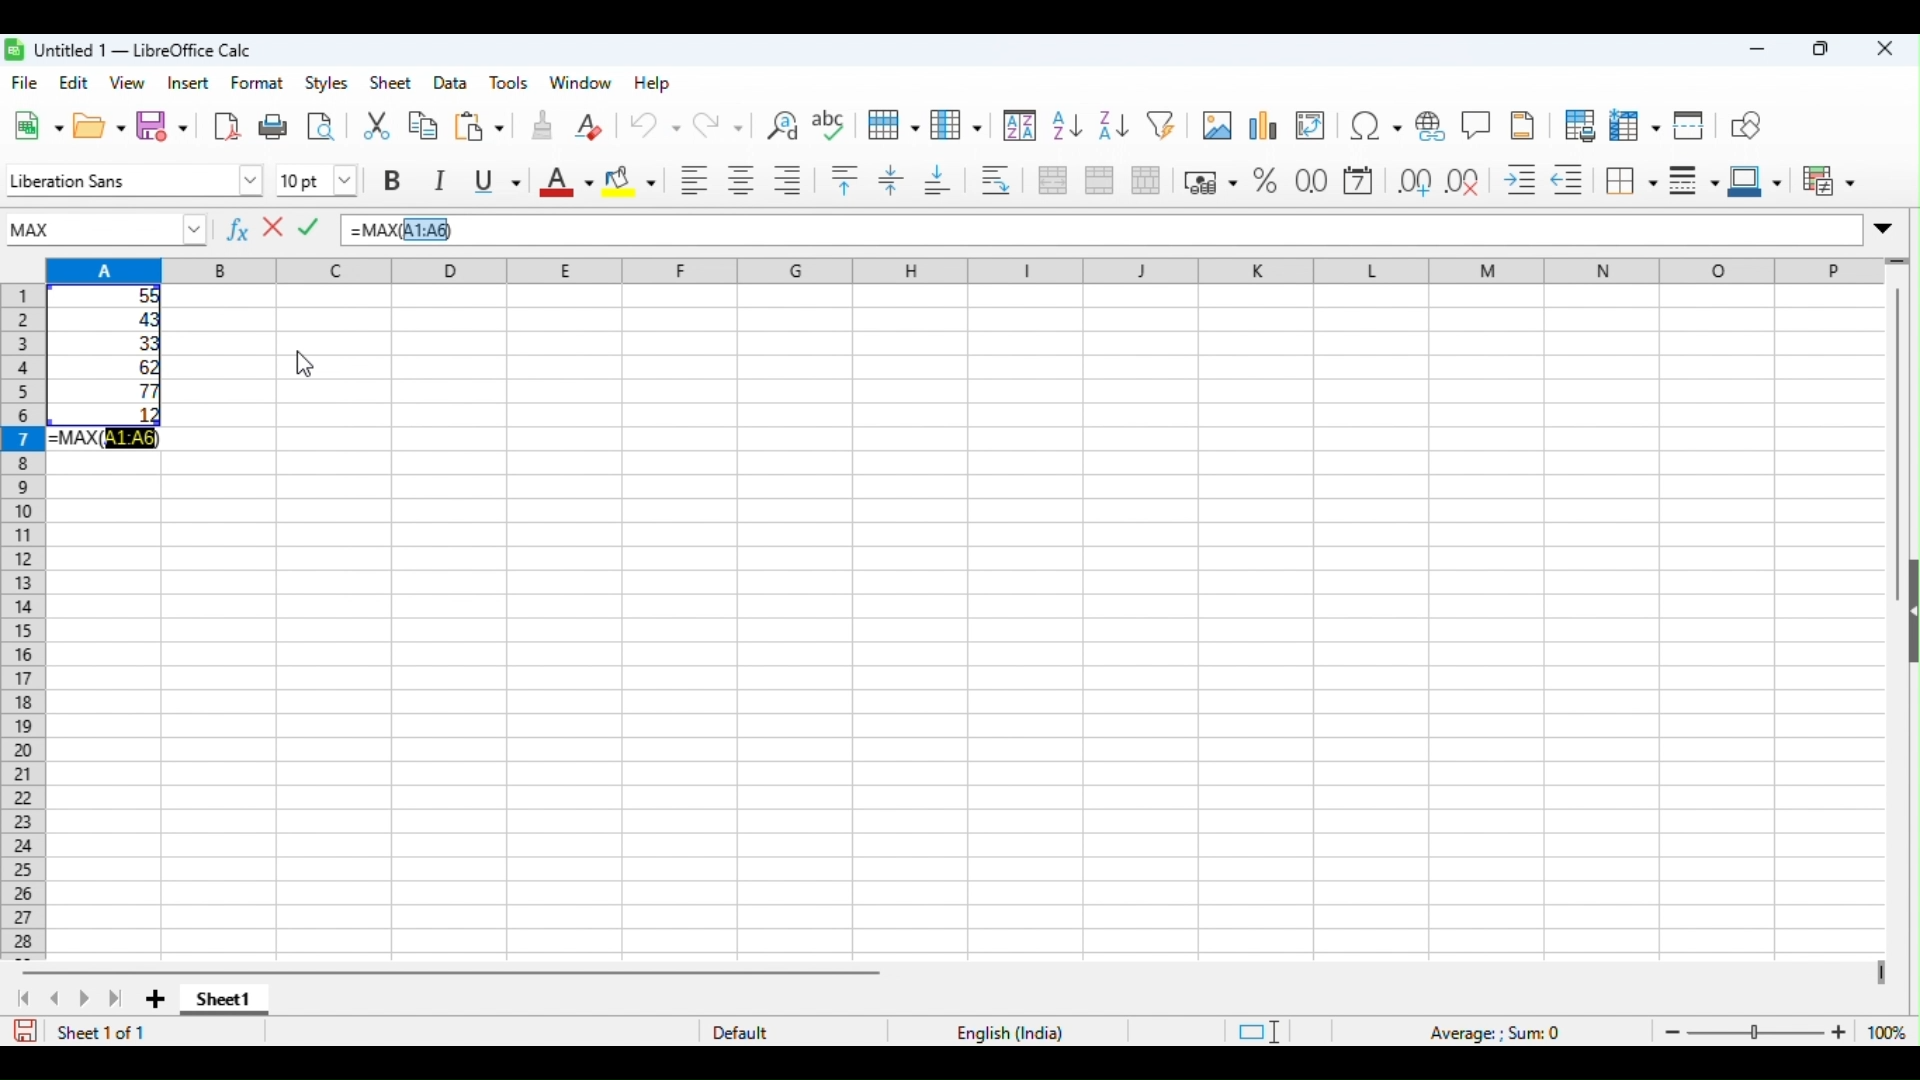 This screenshot has width=1920, height=1080. Describe the element at coordinates (1878, 973) in the screenshot. I see `drag to view next columns` at that location.